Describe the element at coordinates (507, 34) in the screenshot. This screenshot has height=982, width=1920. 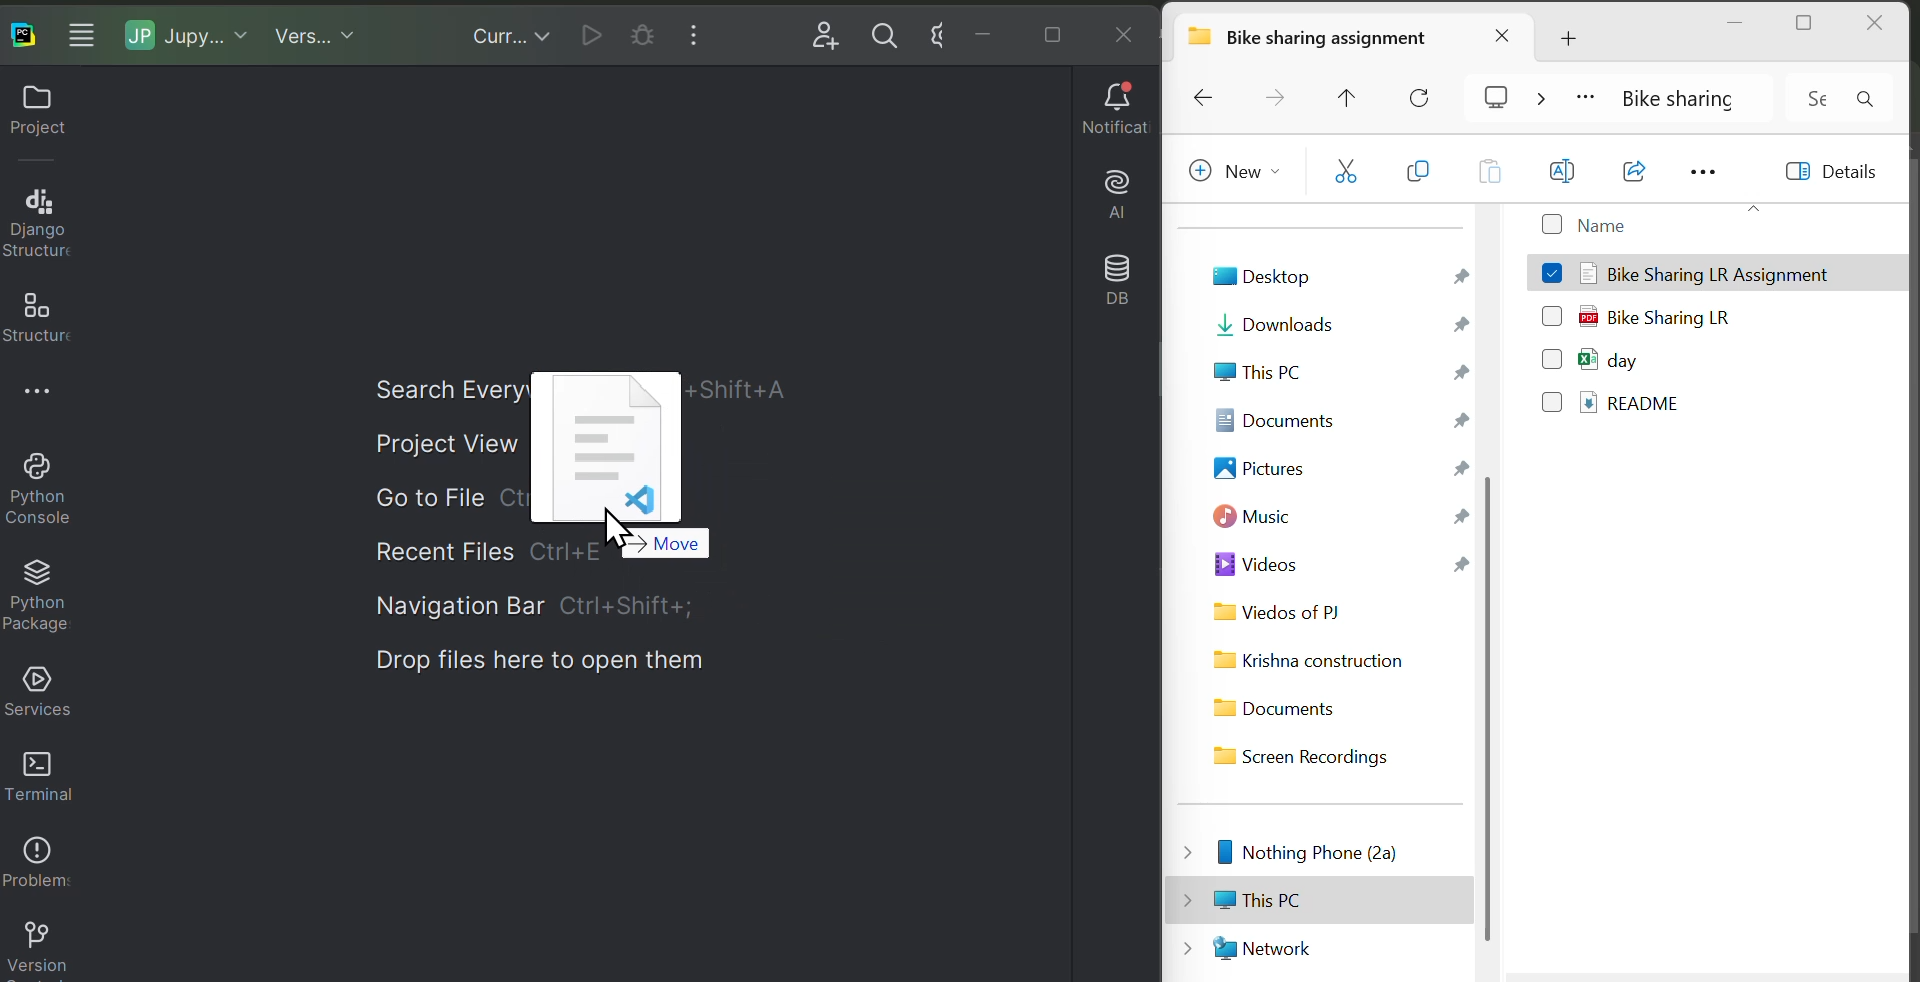
I see `Current files` at that location.